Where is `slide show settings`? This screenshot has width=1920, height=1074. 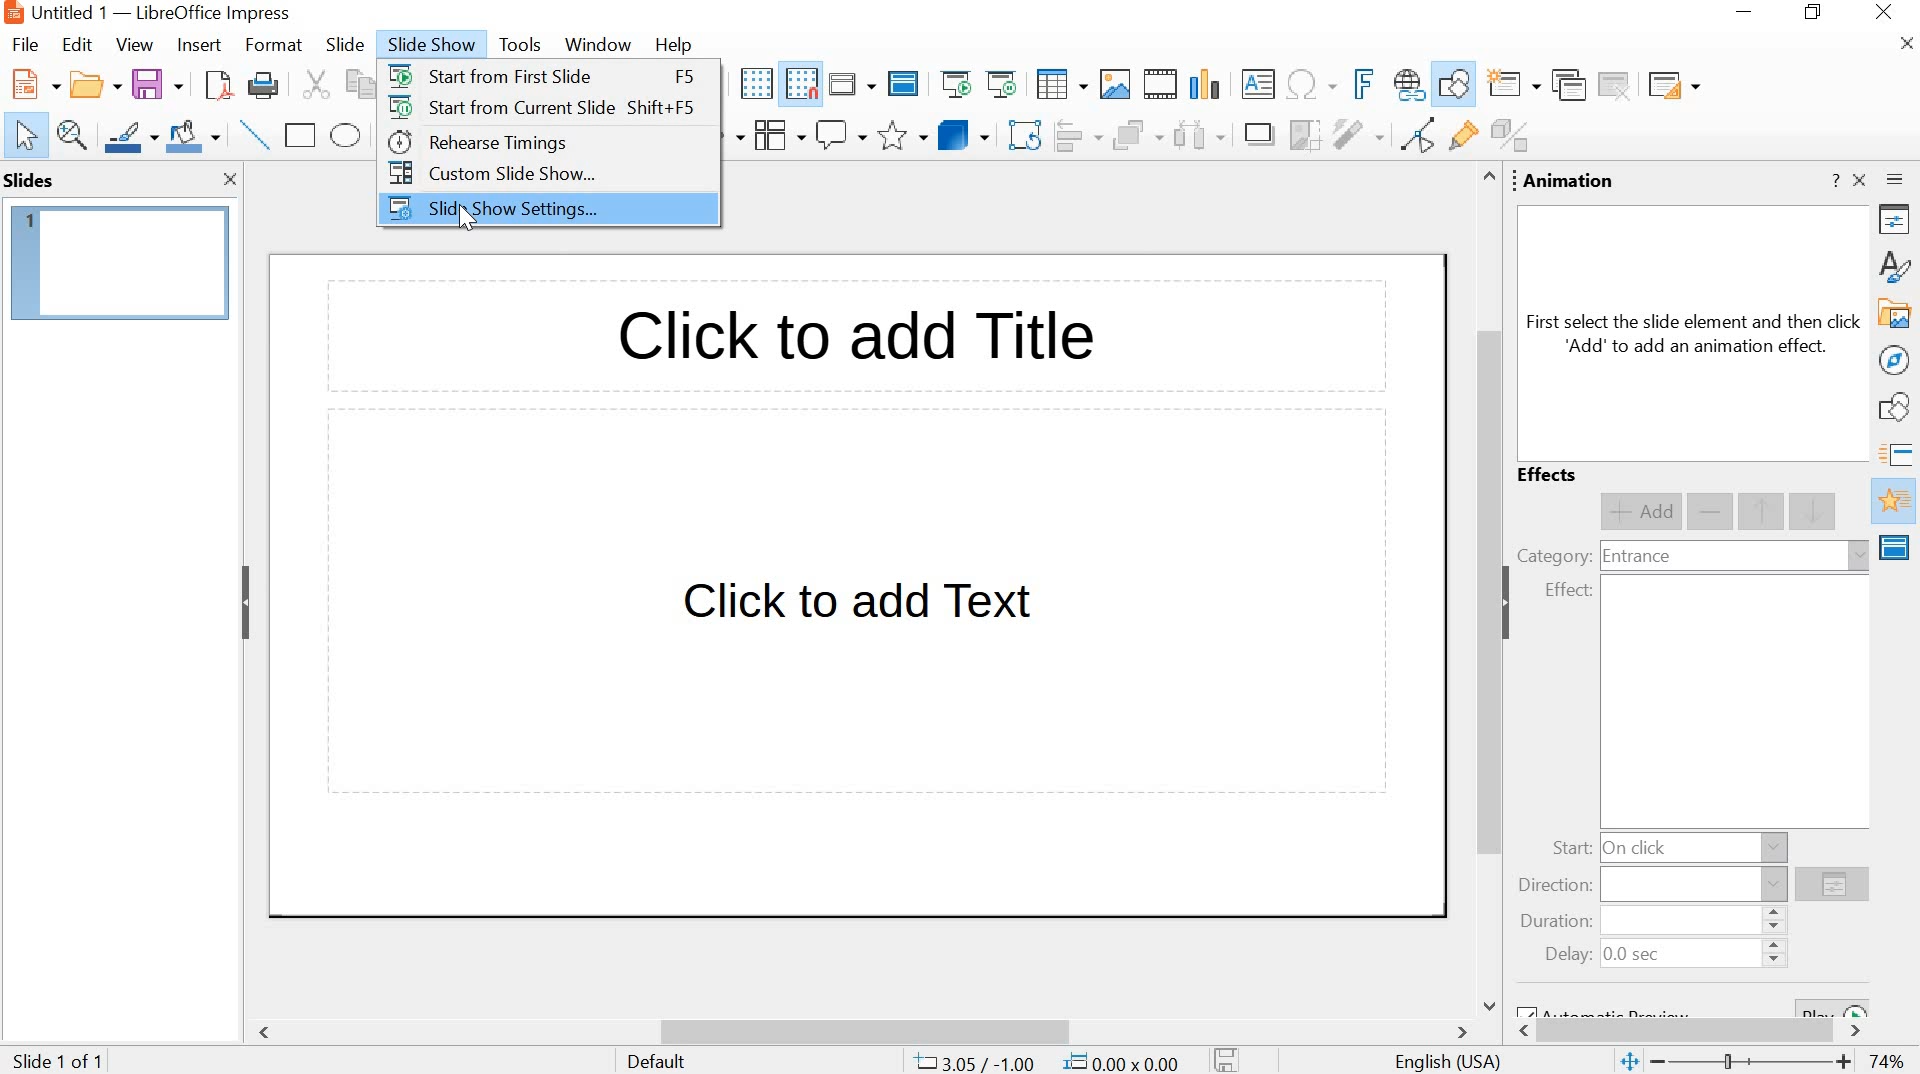
slide show settings is located at coordinates (489, 211).